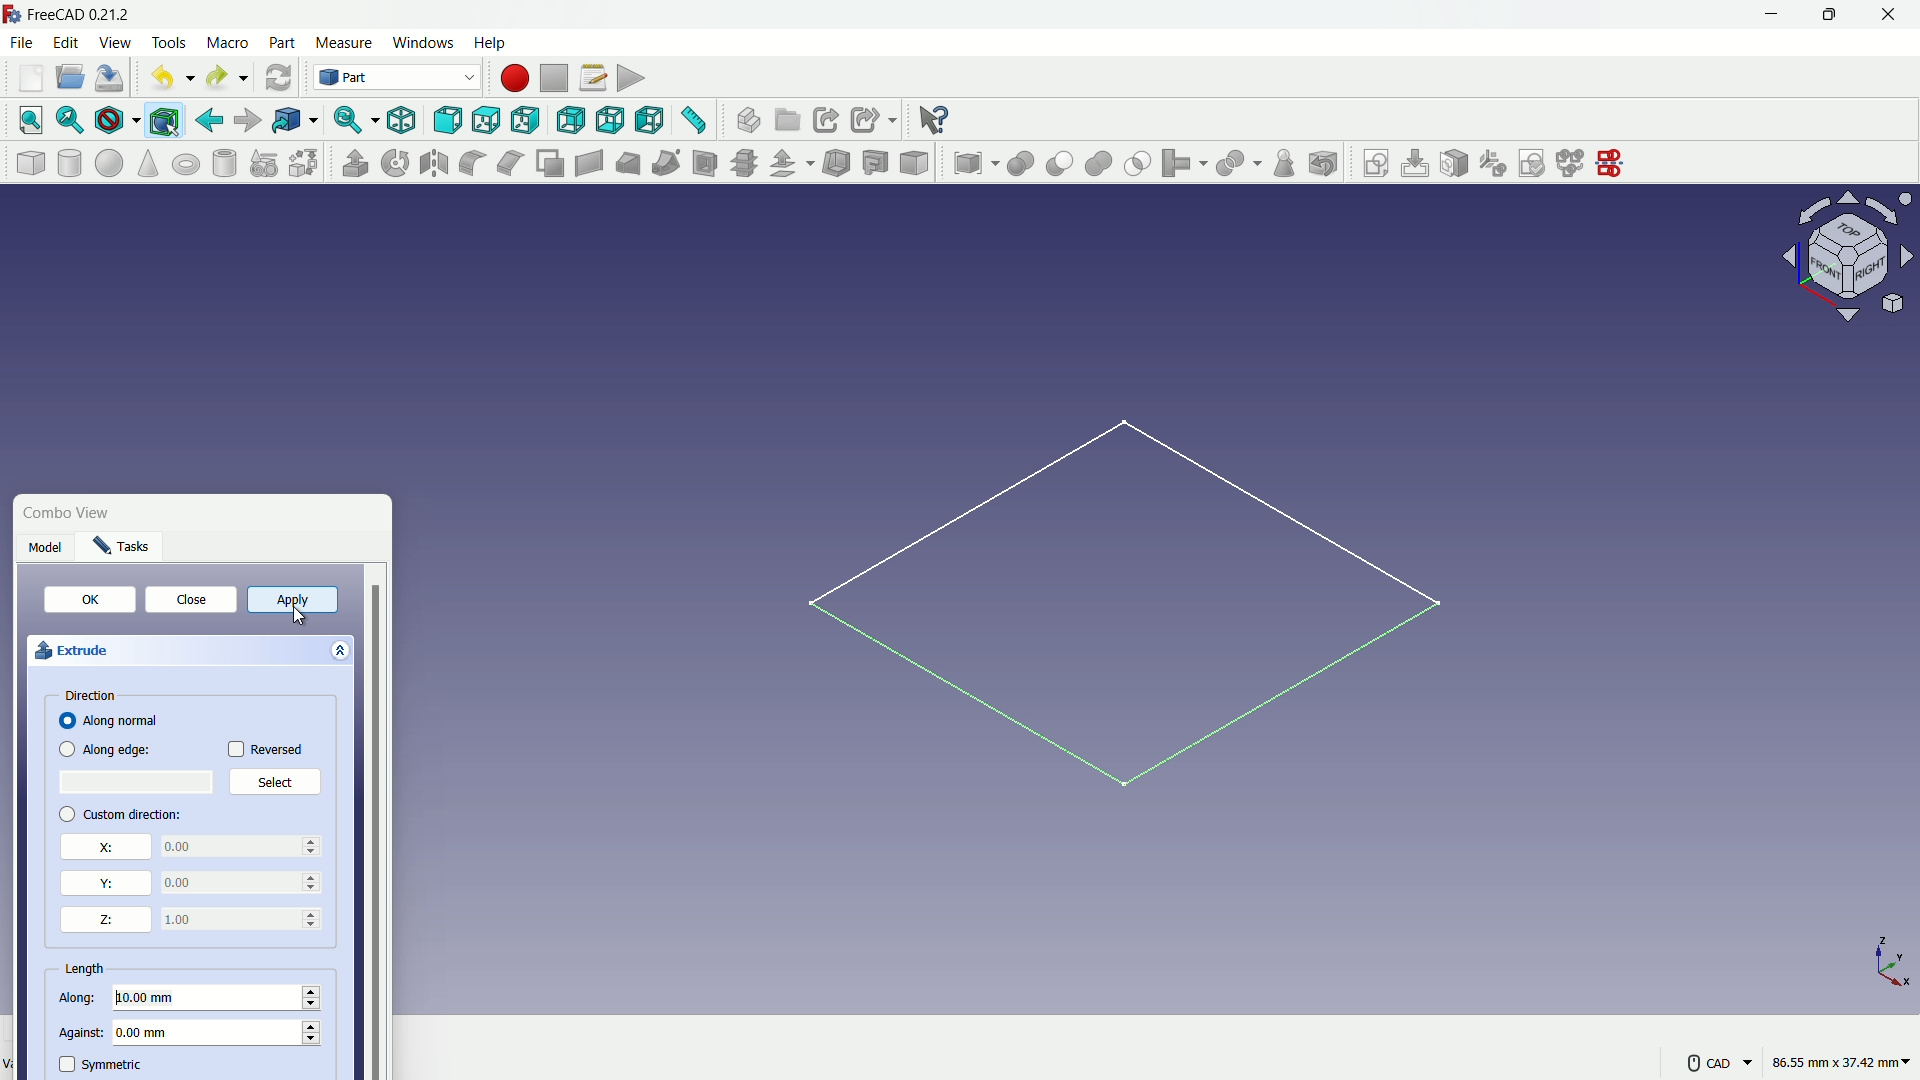  I want to click on join object, so click(1183, 162).